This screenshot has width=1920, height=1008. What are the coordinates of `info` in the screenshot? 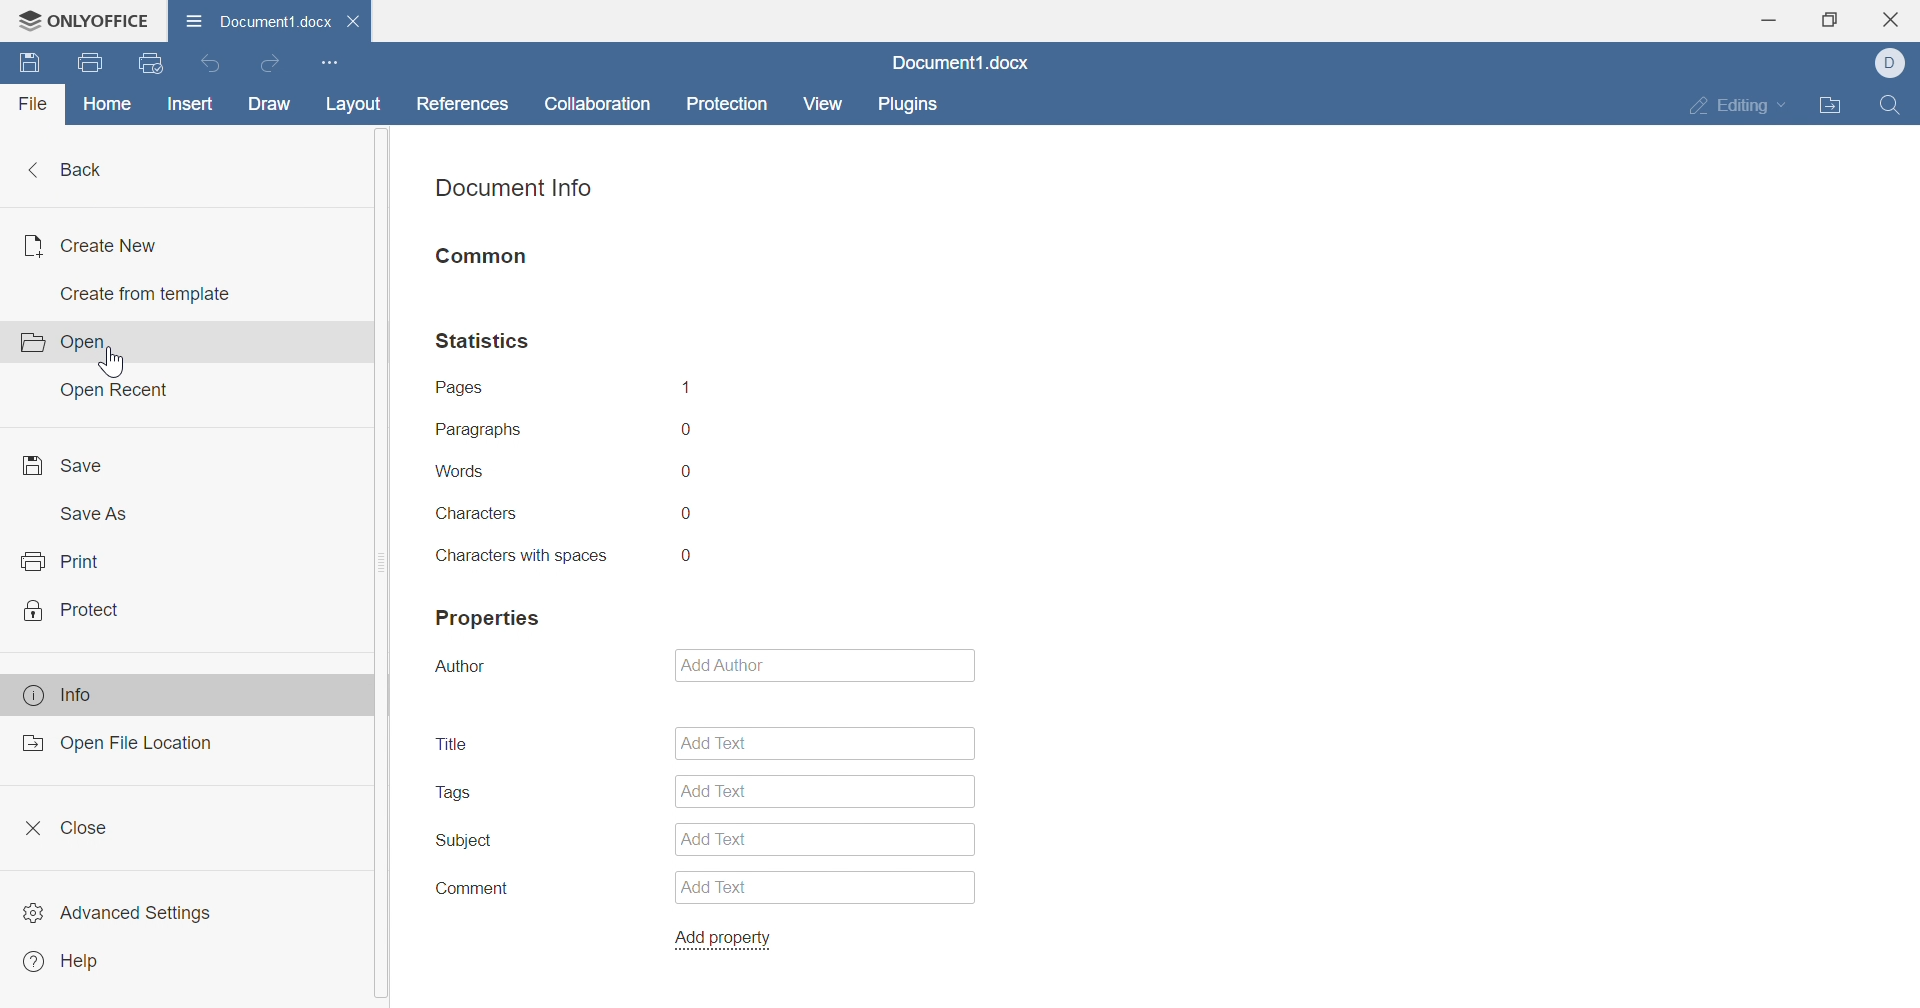 It's located at (69, 695).